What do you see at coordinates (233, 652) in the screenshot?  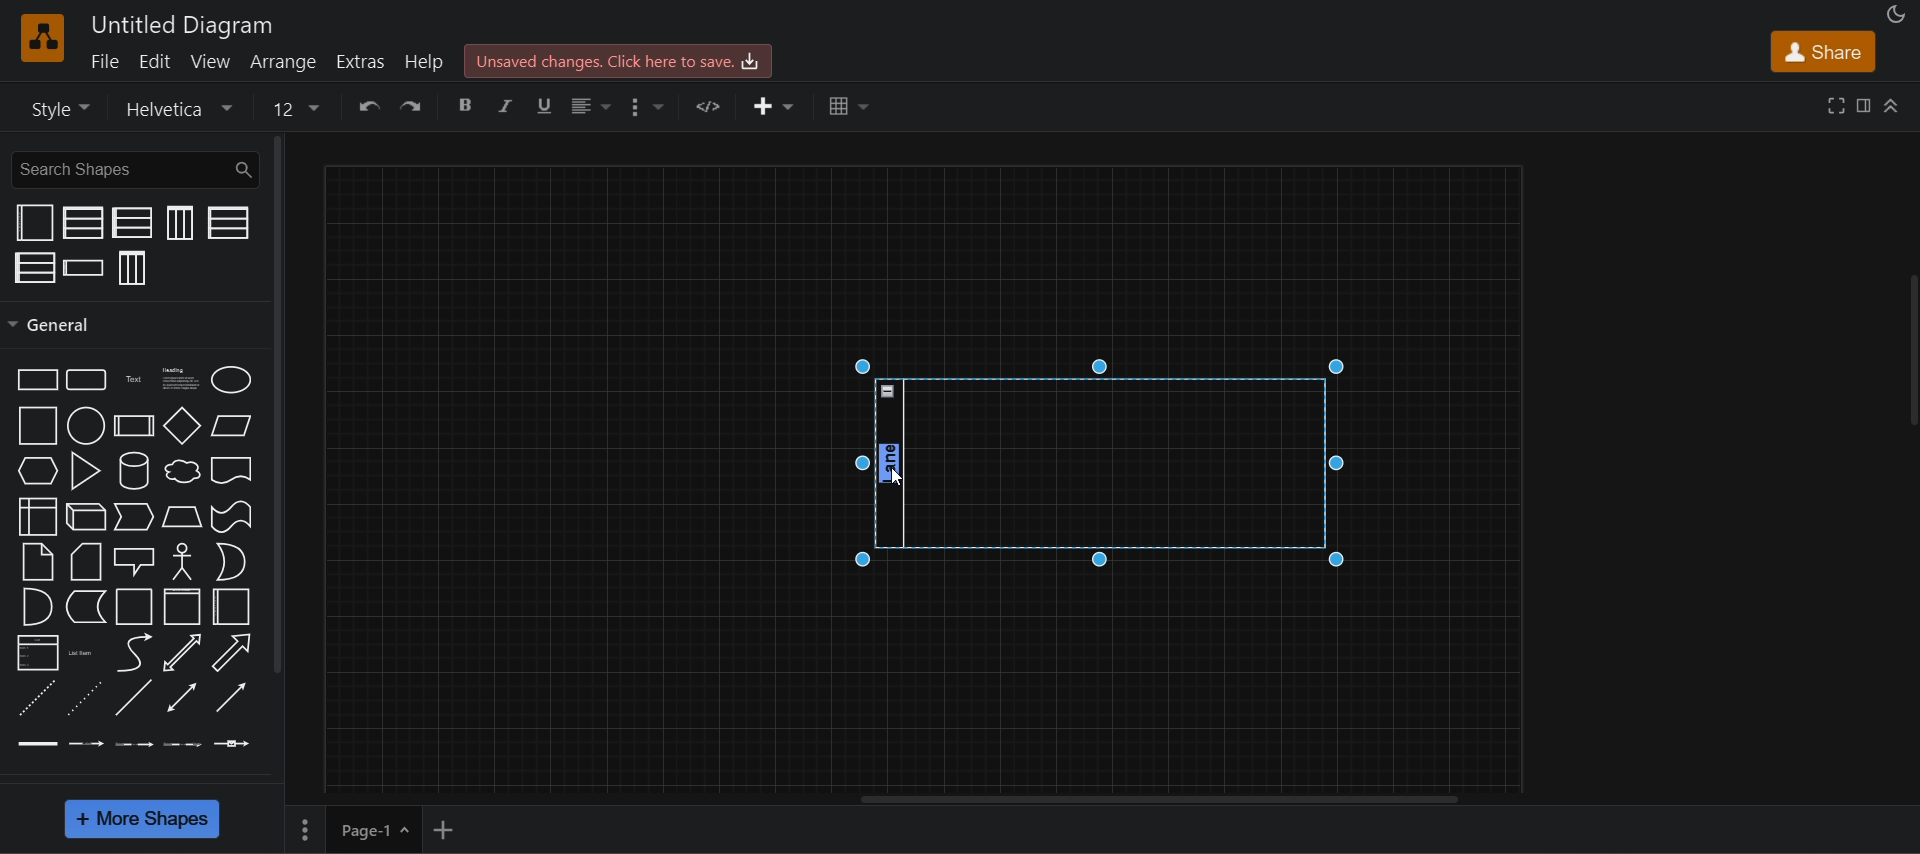 I see `arrow` at bounding box center [233, 652].